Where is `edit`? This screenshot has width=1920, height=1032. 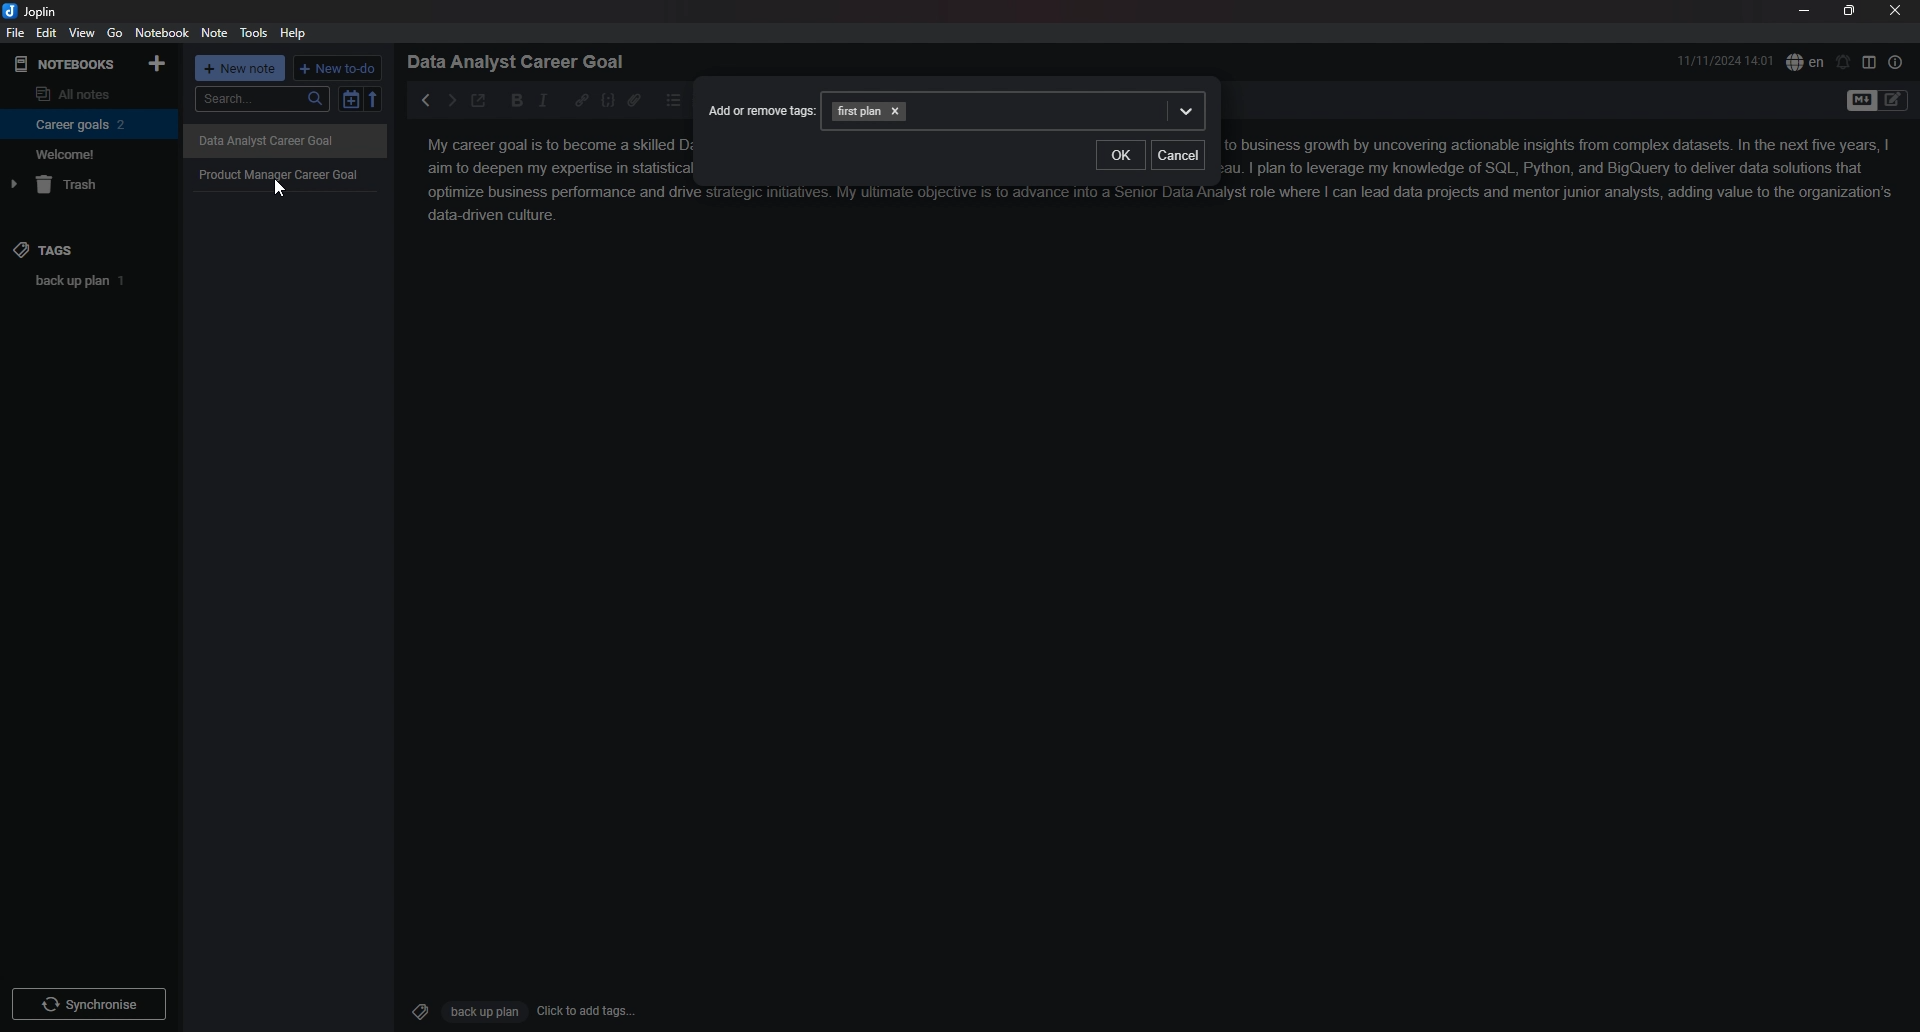
edit is located at coordinates (48, 32).